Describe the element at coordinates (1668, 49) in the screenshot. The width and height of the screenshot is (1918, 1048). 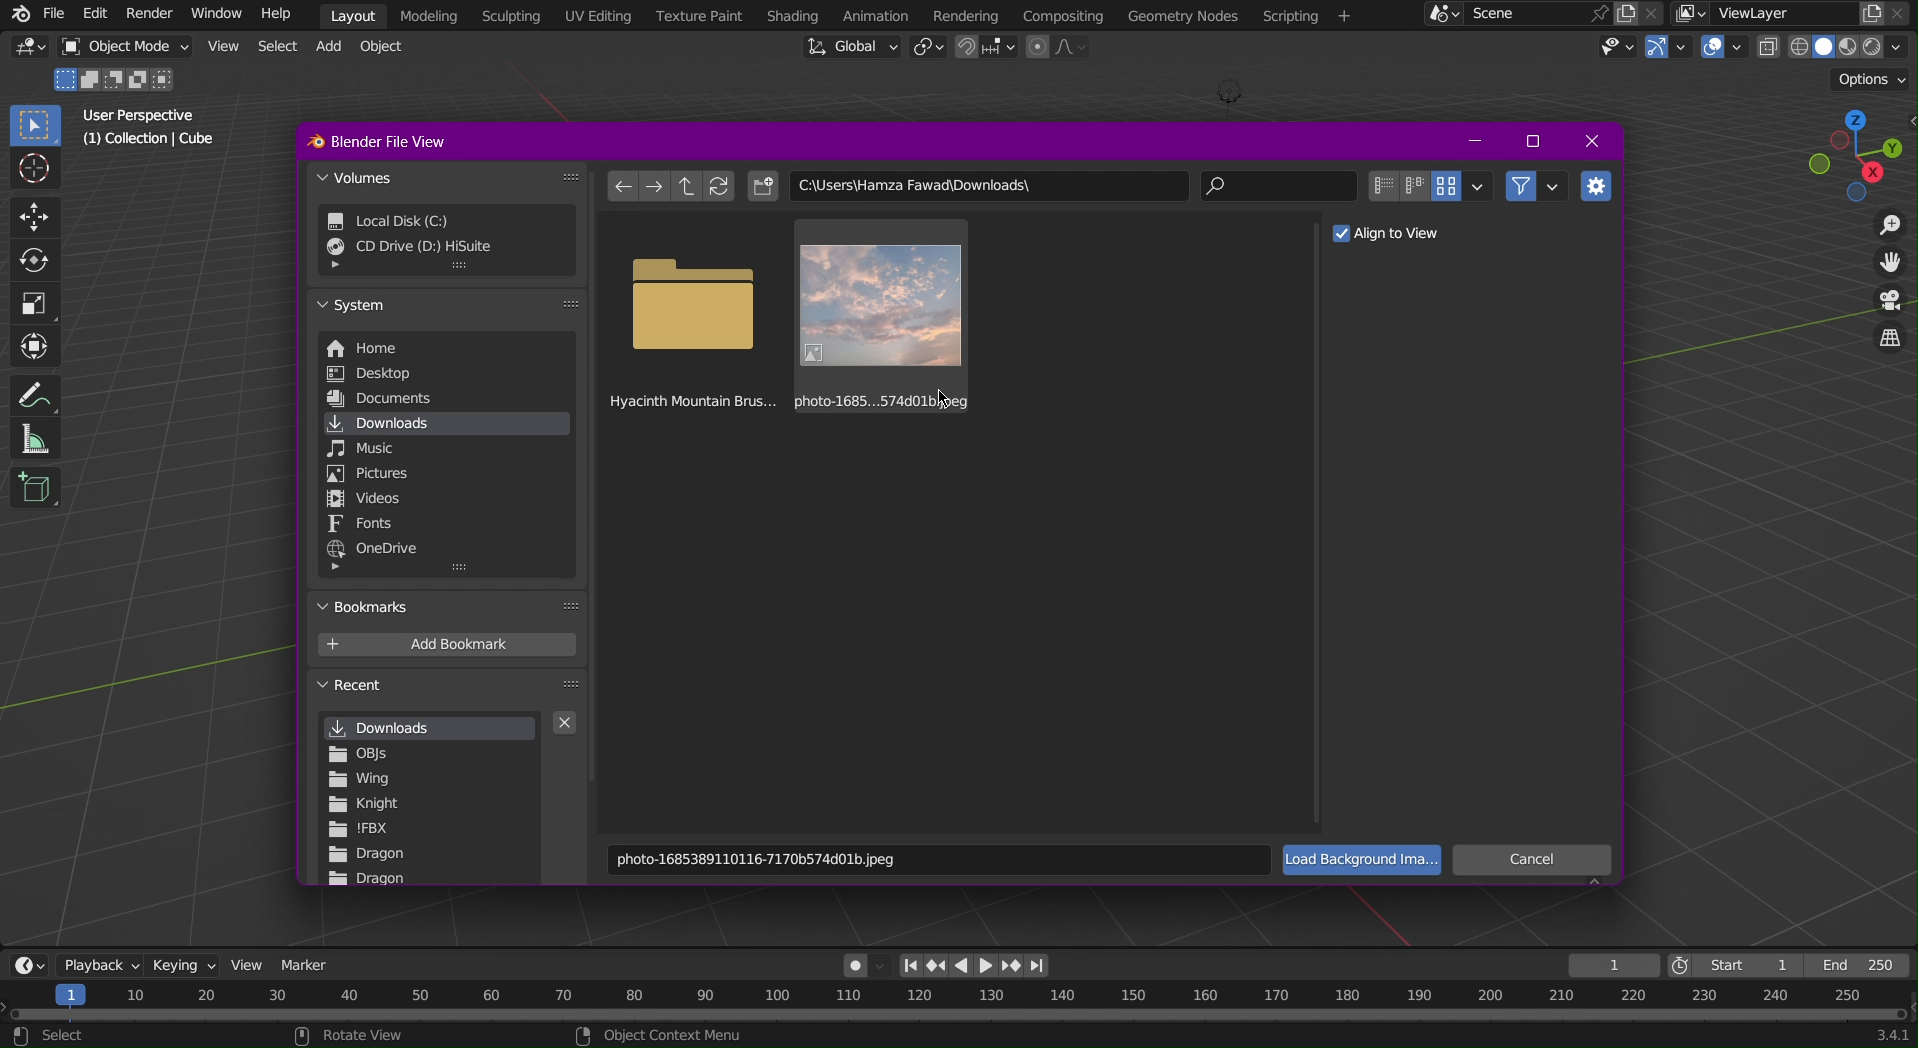
I see `Show Gizmo` at that location.